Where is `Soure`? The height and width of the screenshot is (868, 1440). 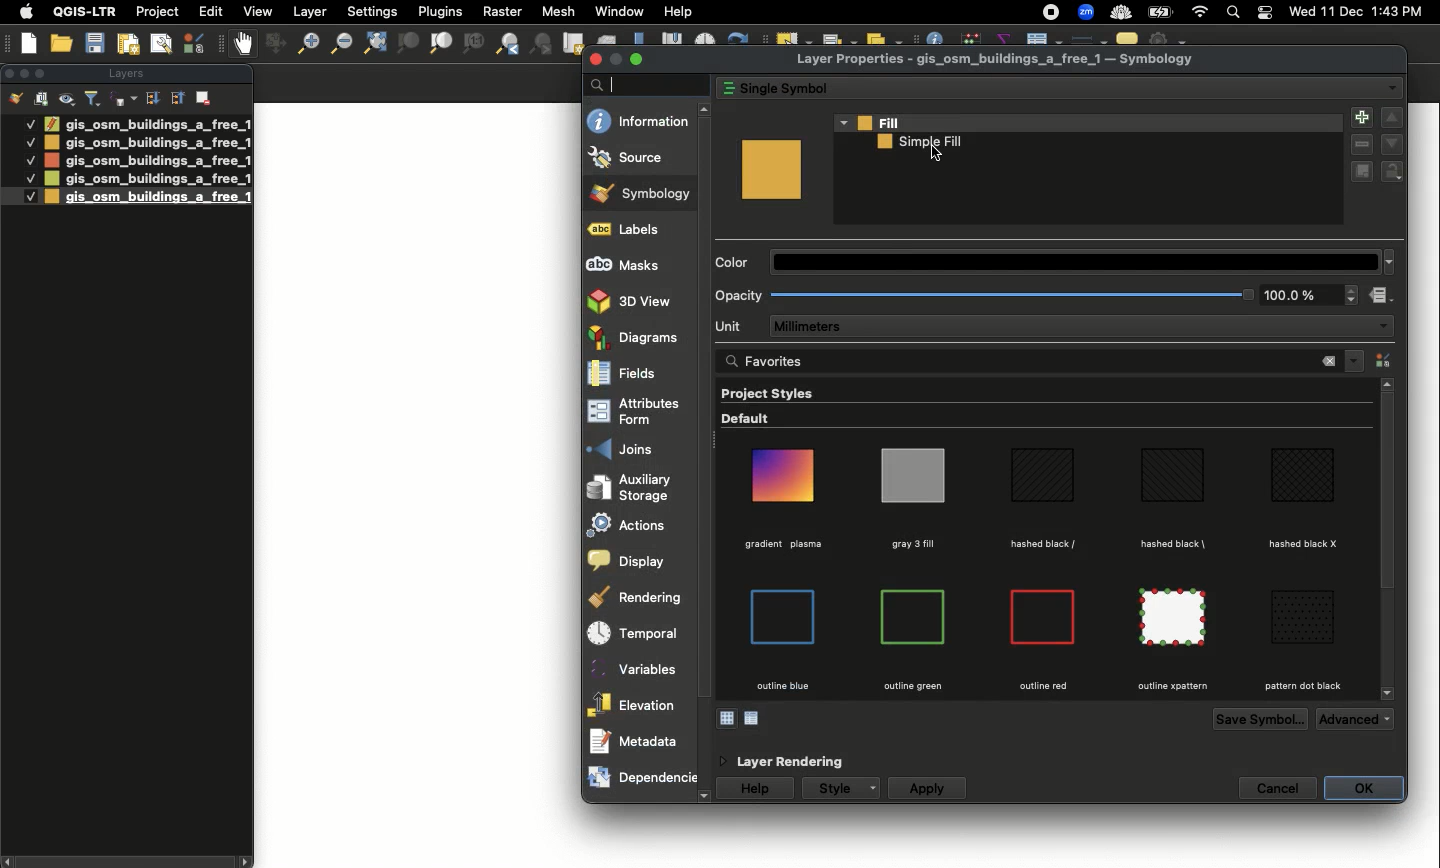
Soure is located at coordinates (639, 158).